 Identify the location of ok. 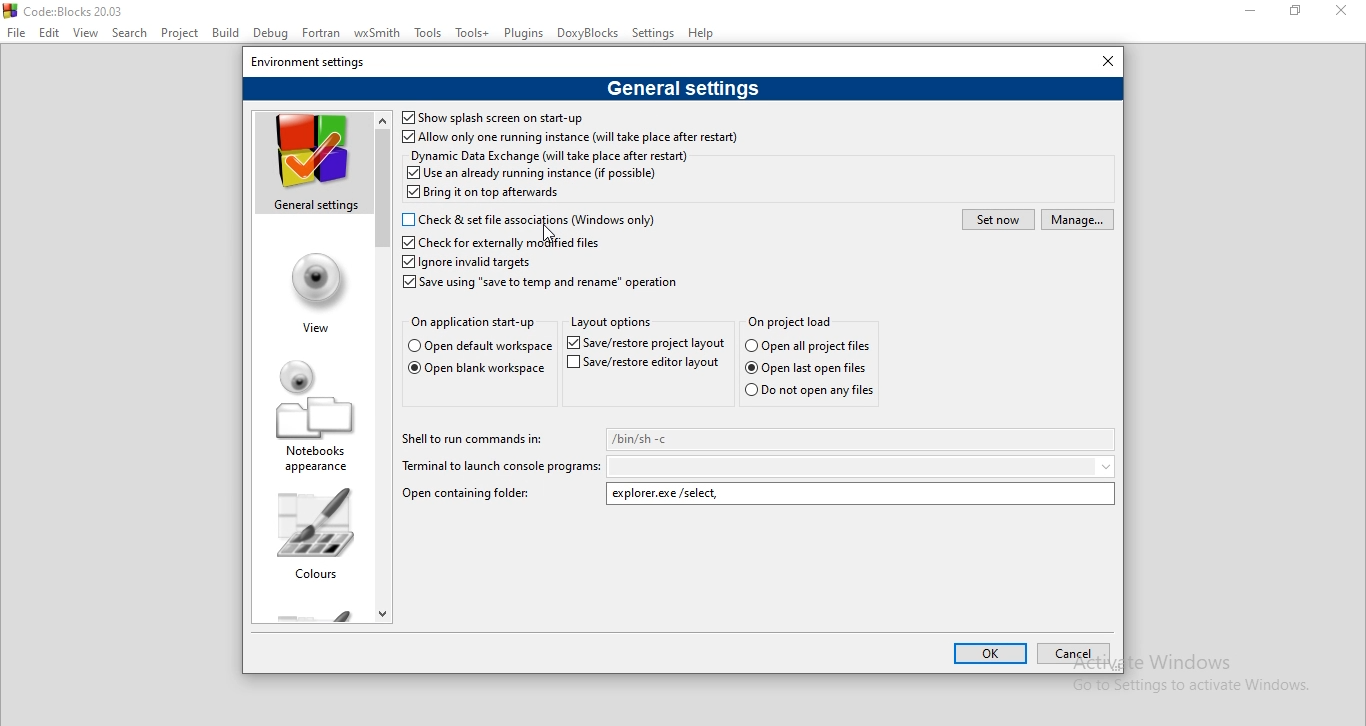
(991, 653).